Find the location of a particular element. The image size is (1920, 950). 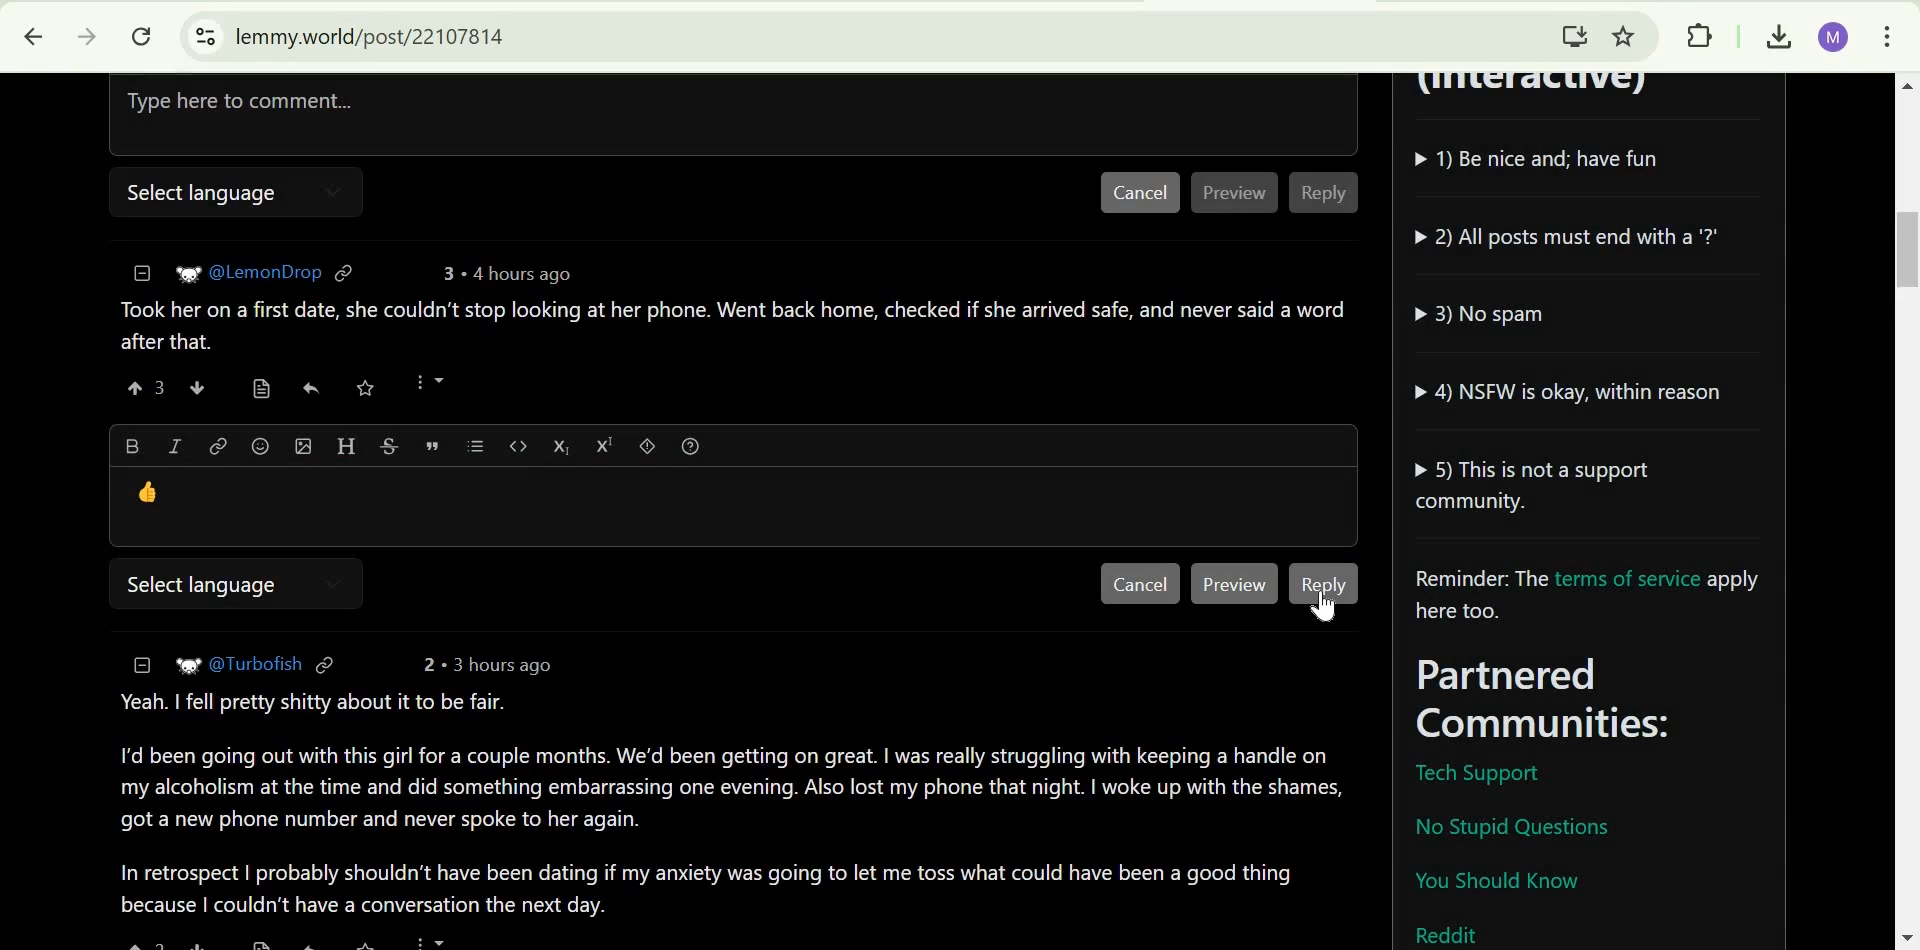

Google Account is located at coordinates (1833, 38).